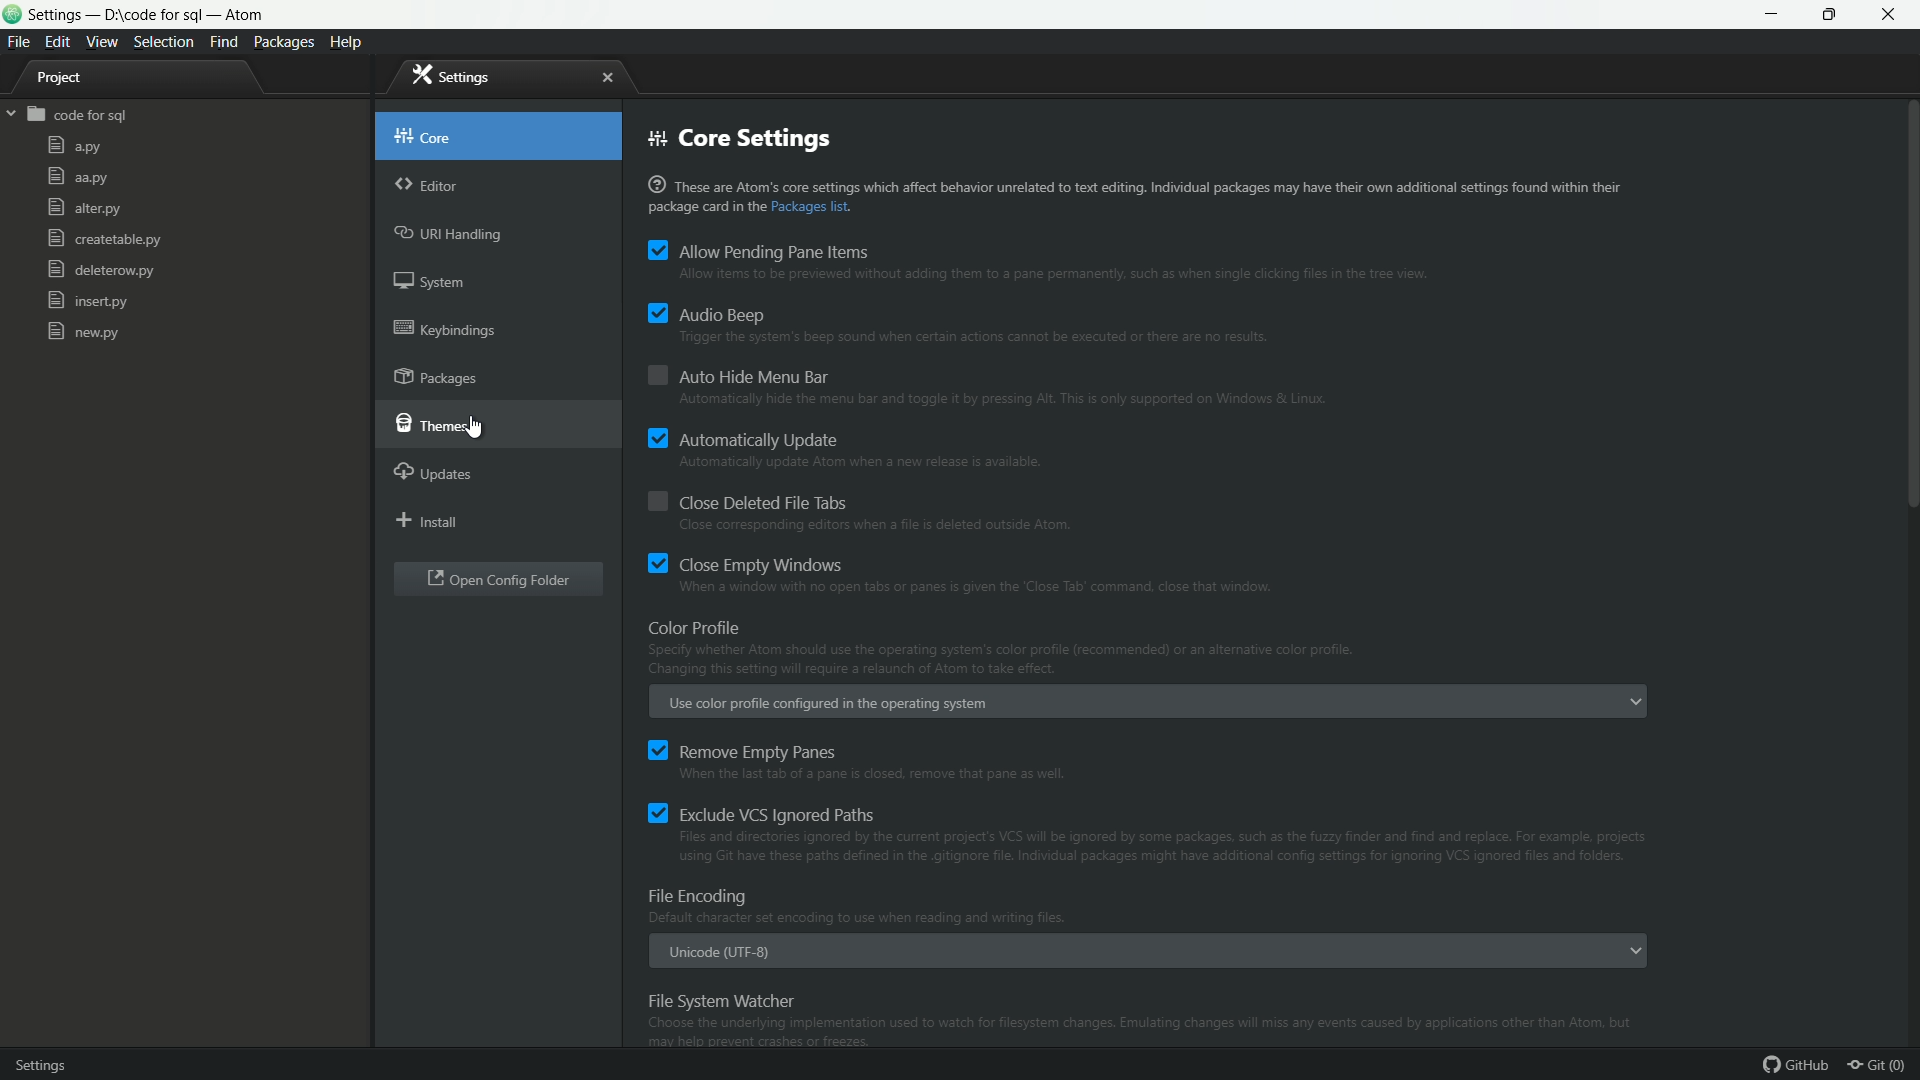 This screenshot has width=1920, height=1080. What do you see at coordinates (17, 42) in the screenshot?
I see `file menu` at bounding box center [17, 42].